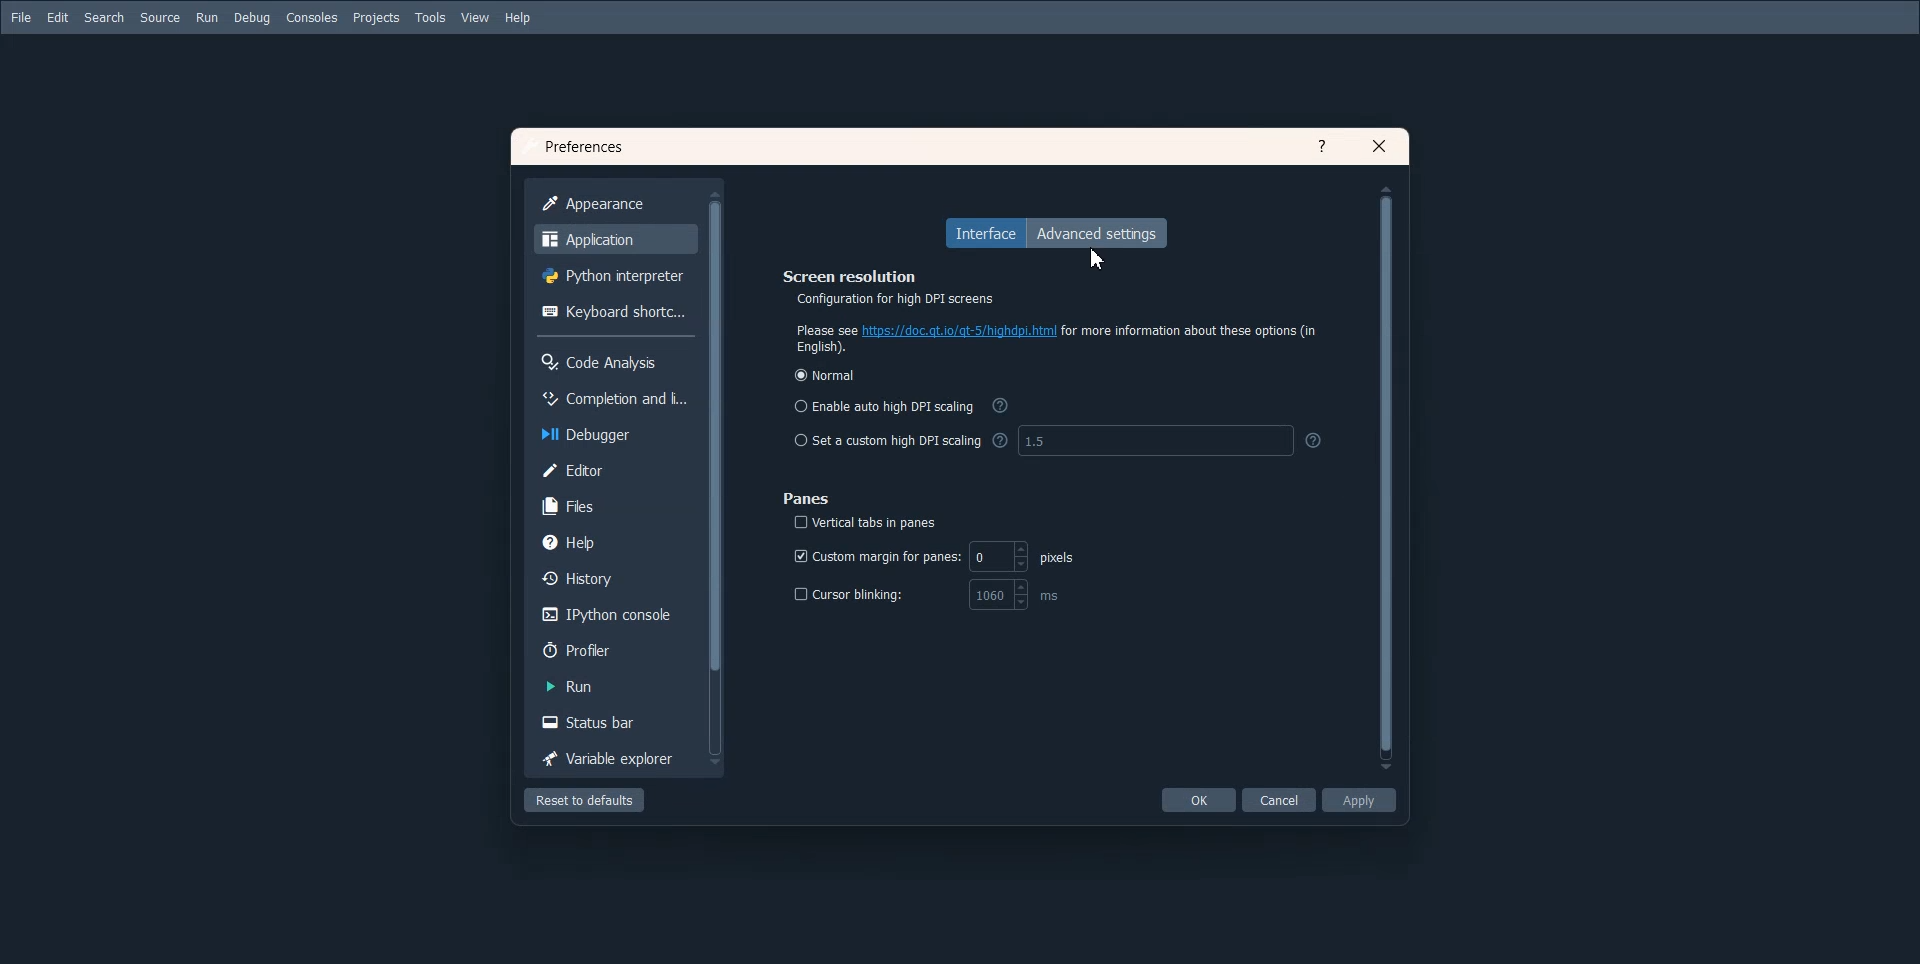 The image size is (1920, 964). What do you see at coordinates (376, 17) in the screenshot?
I see `Projects` at bounding box center [376, 17].